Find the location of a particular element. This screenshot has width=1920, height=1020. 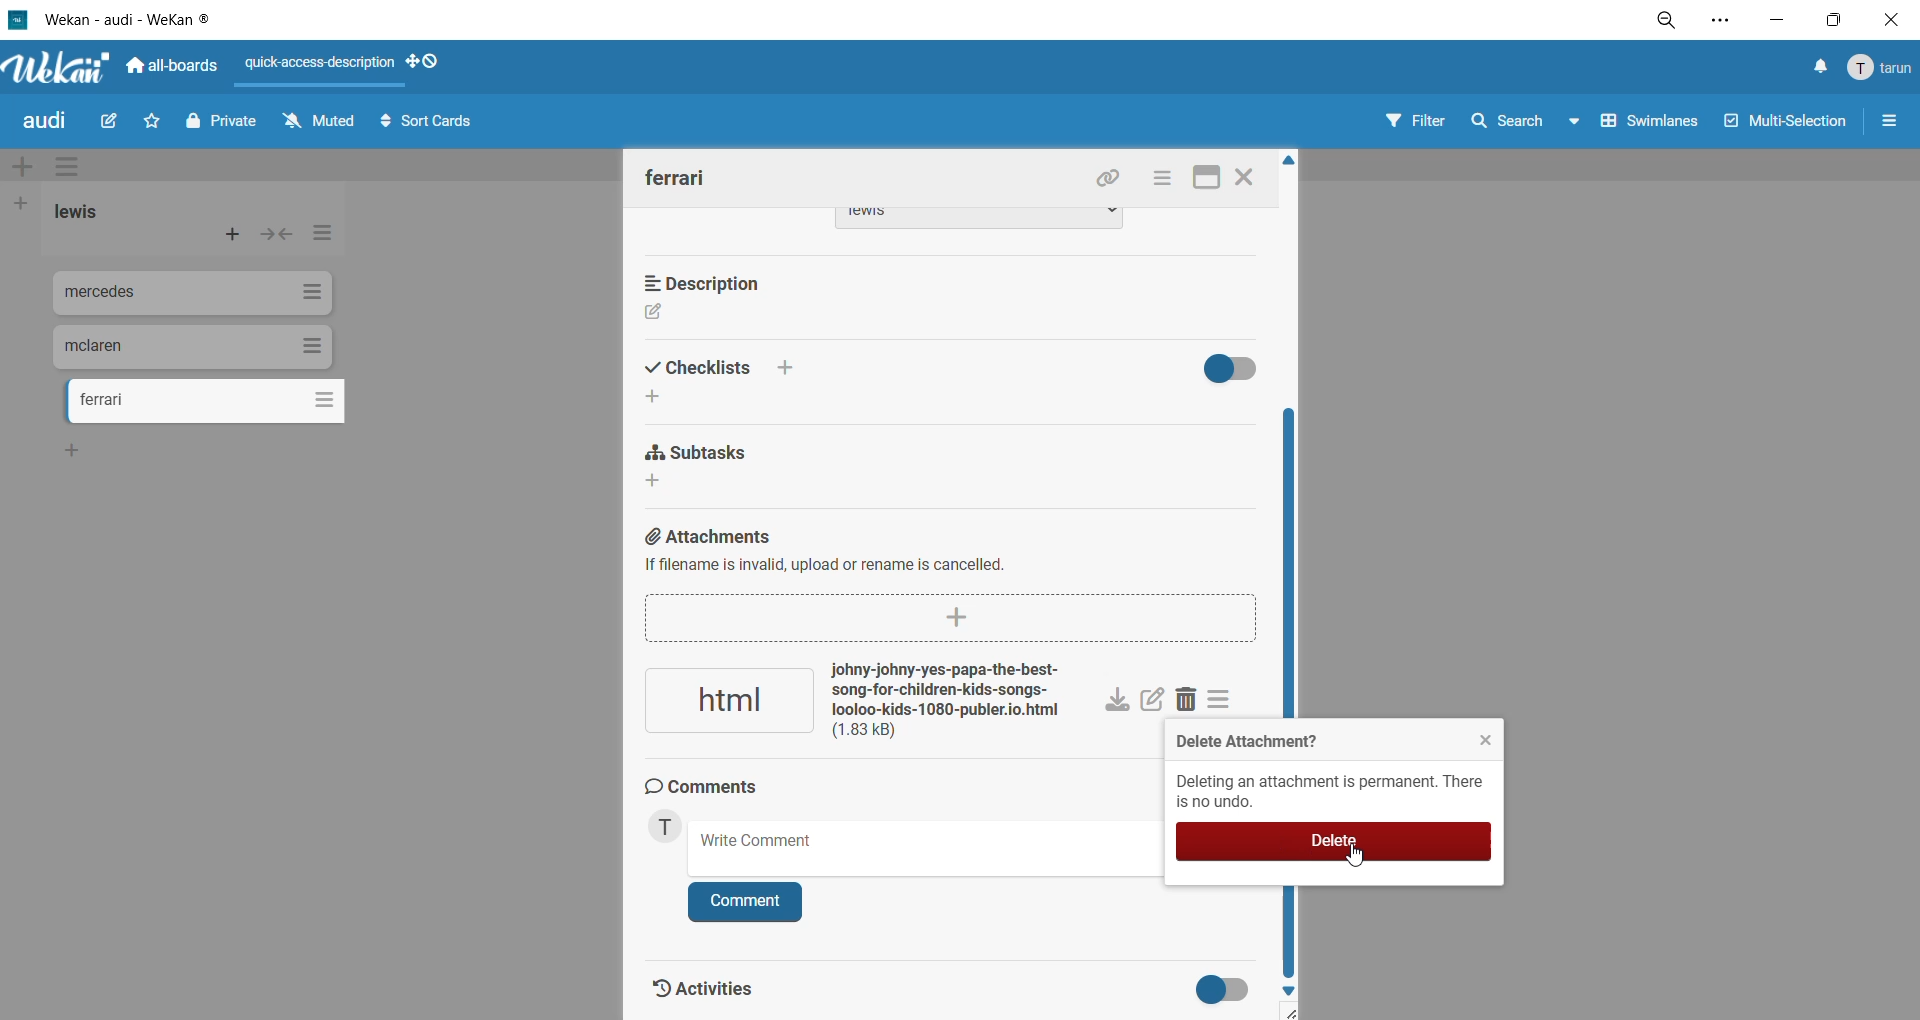

board title is located at coordinates (45, 123).